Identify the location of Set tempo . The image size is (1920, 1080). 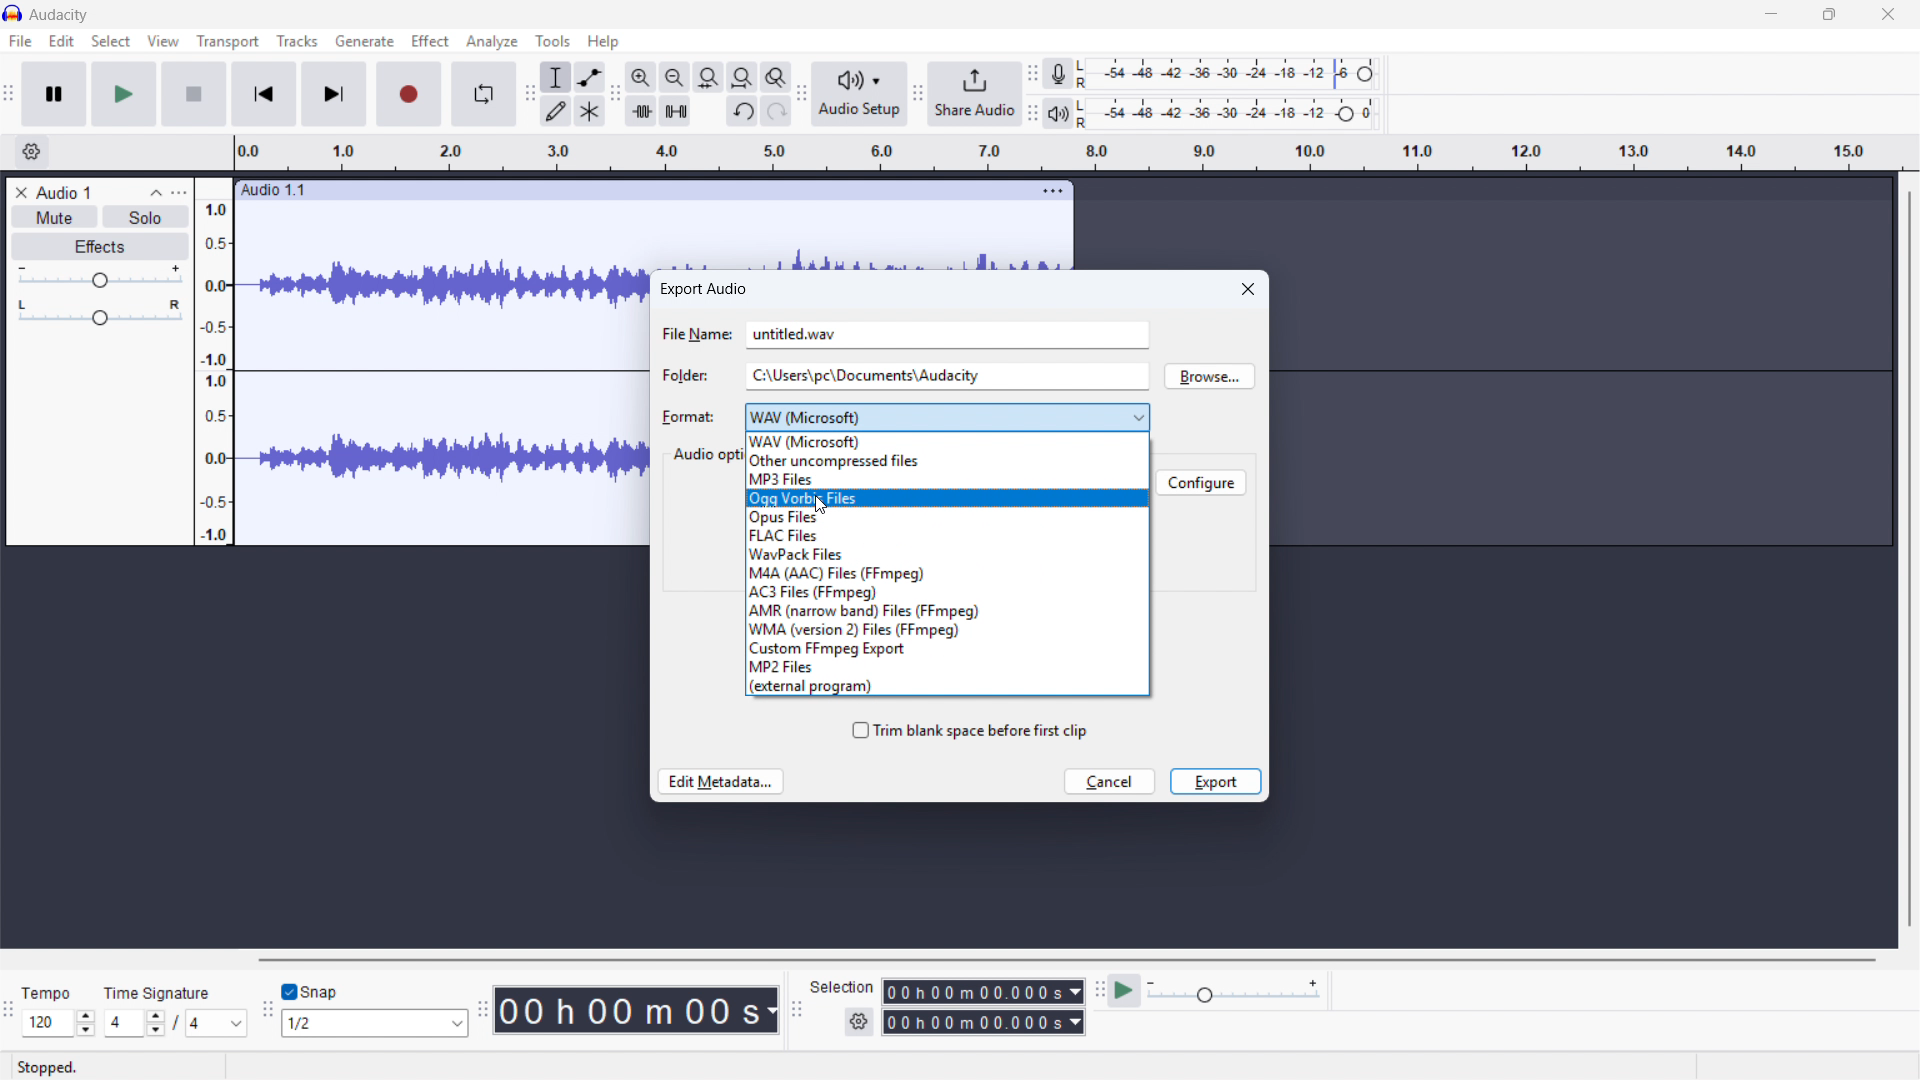
(58, 1024).